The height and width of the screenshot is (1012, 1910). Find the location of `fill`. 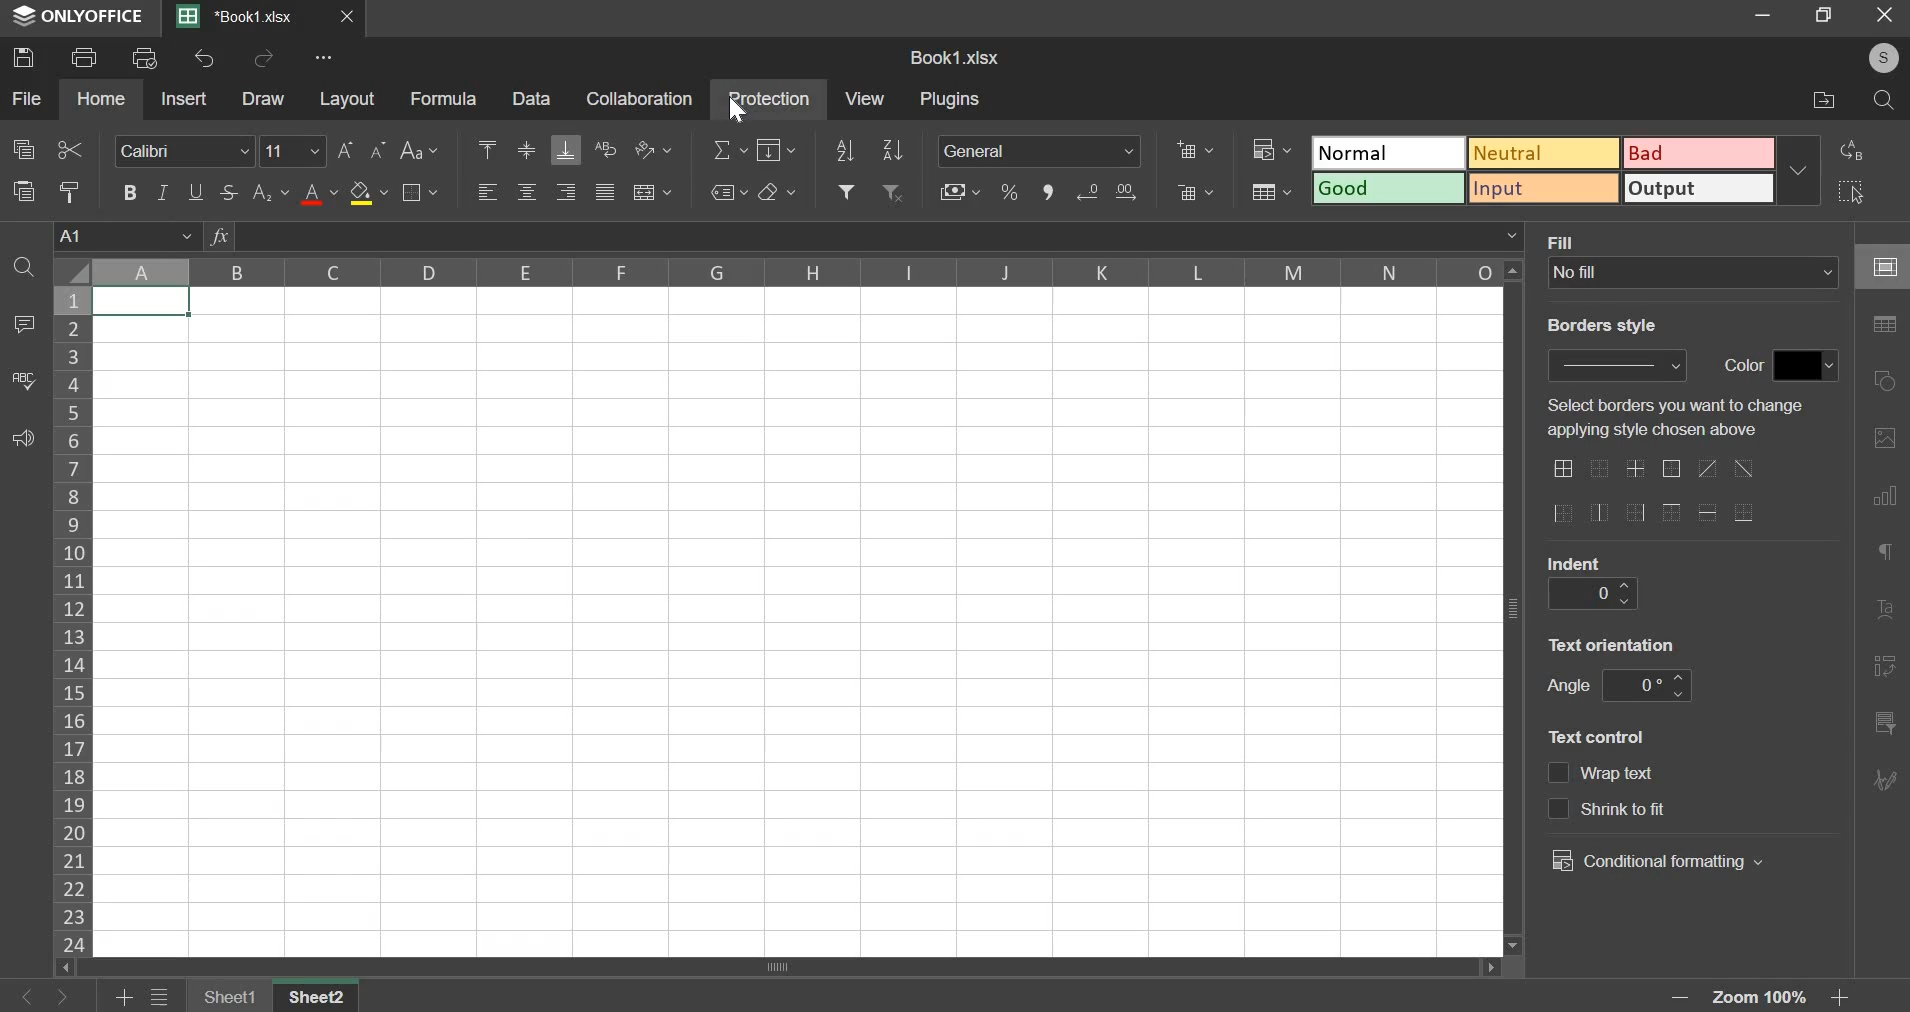

fill is located at coordinates (776, 152).